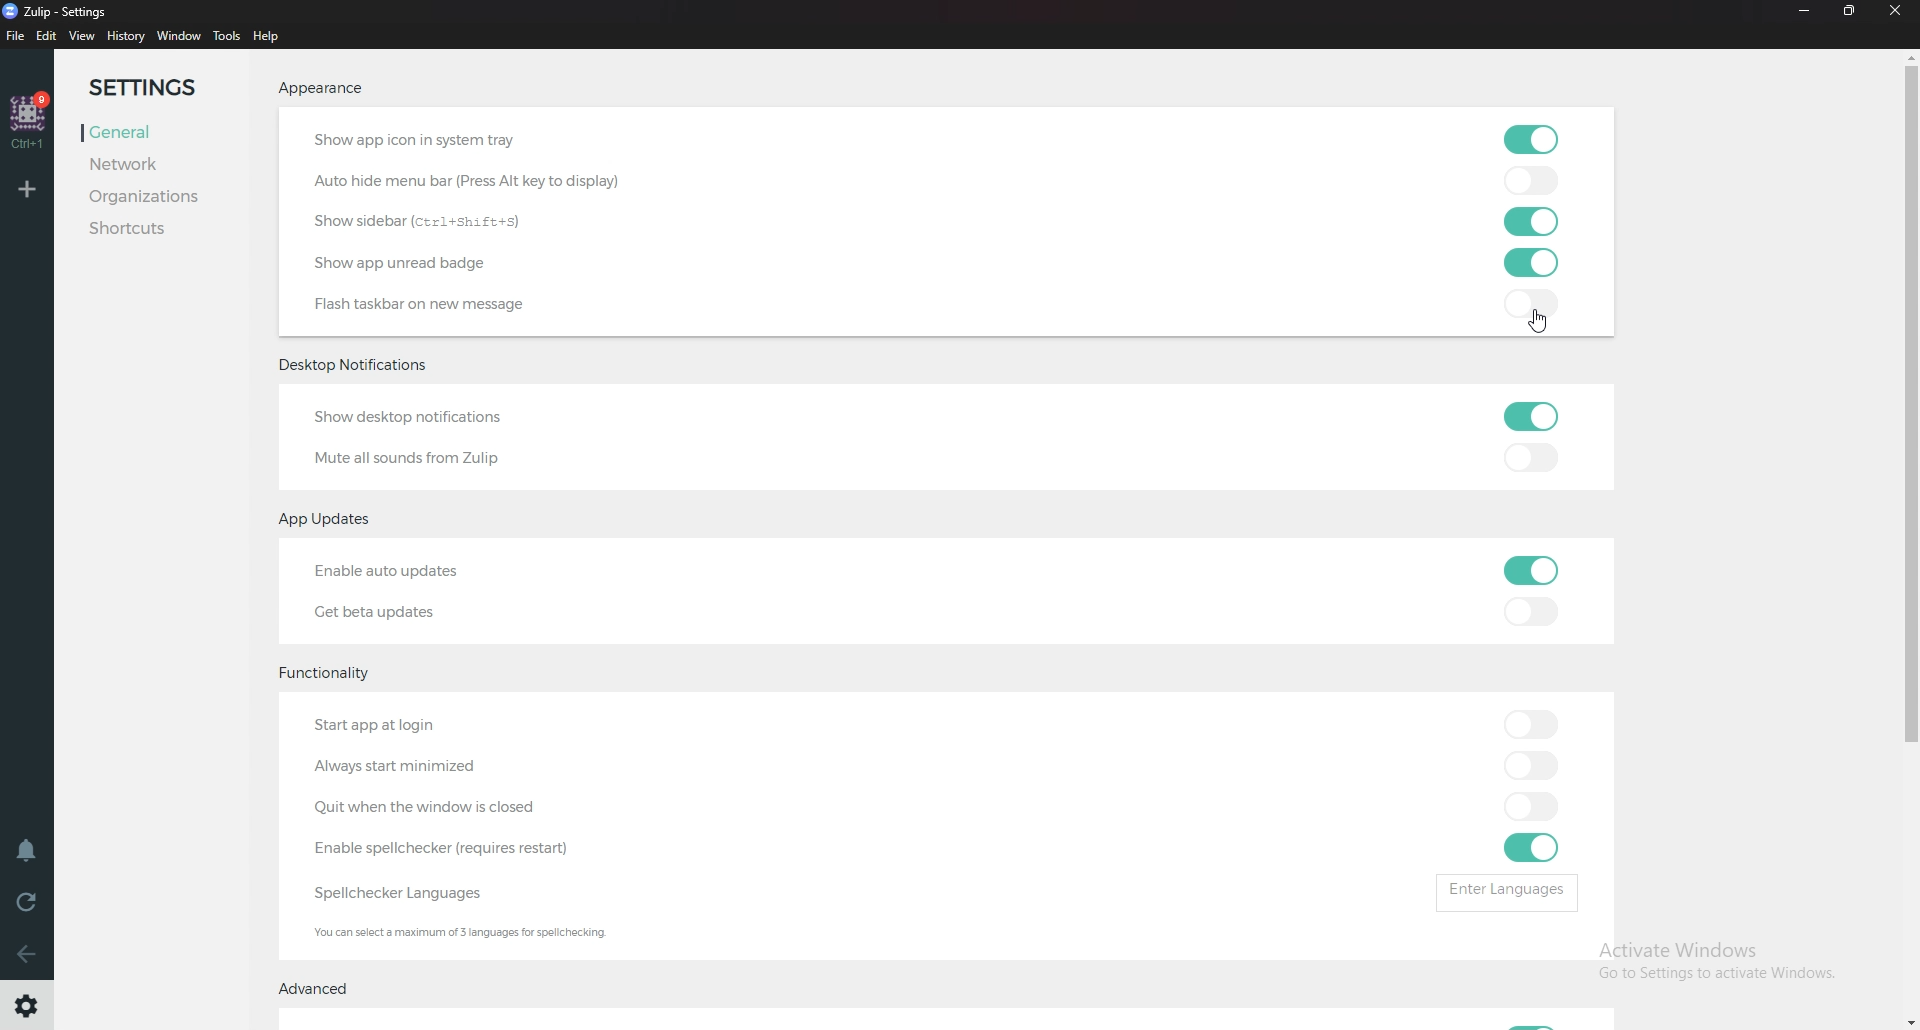  I want to click on Desktop notifications, so click(360, 366).